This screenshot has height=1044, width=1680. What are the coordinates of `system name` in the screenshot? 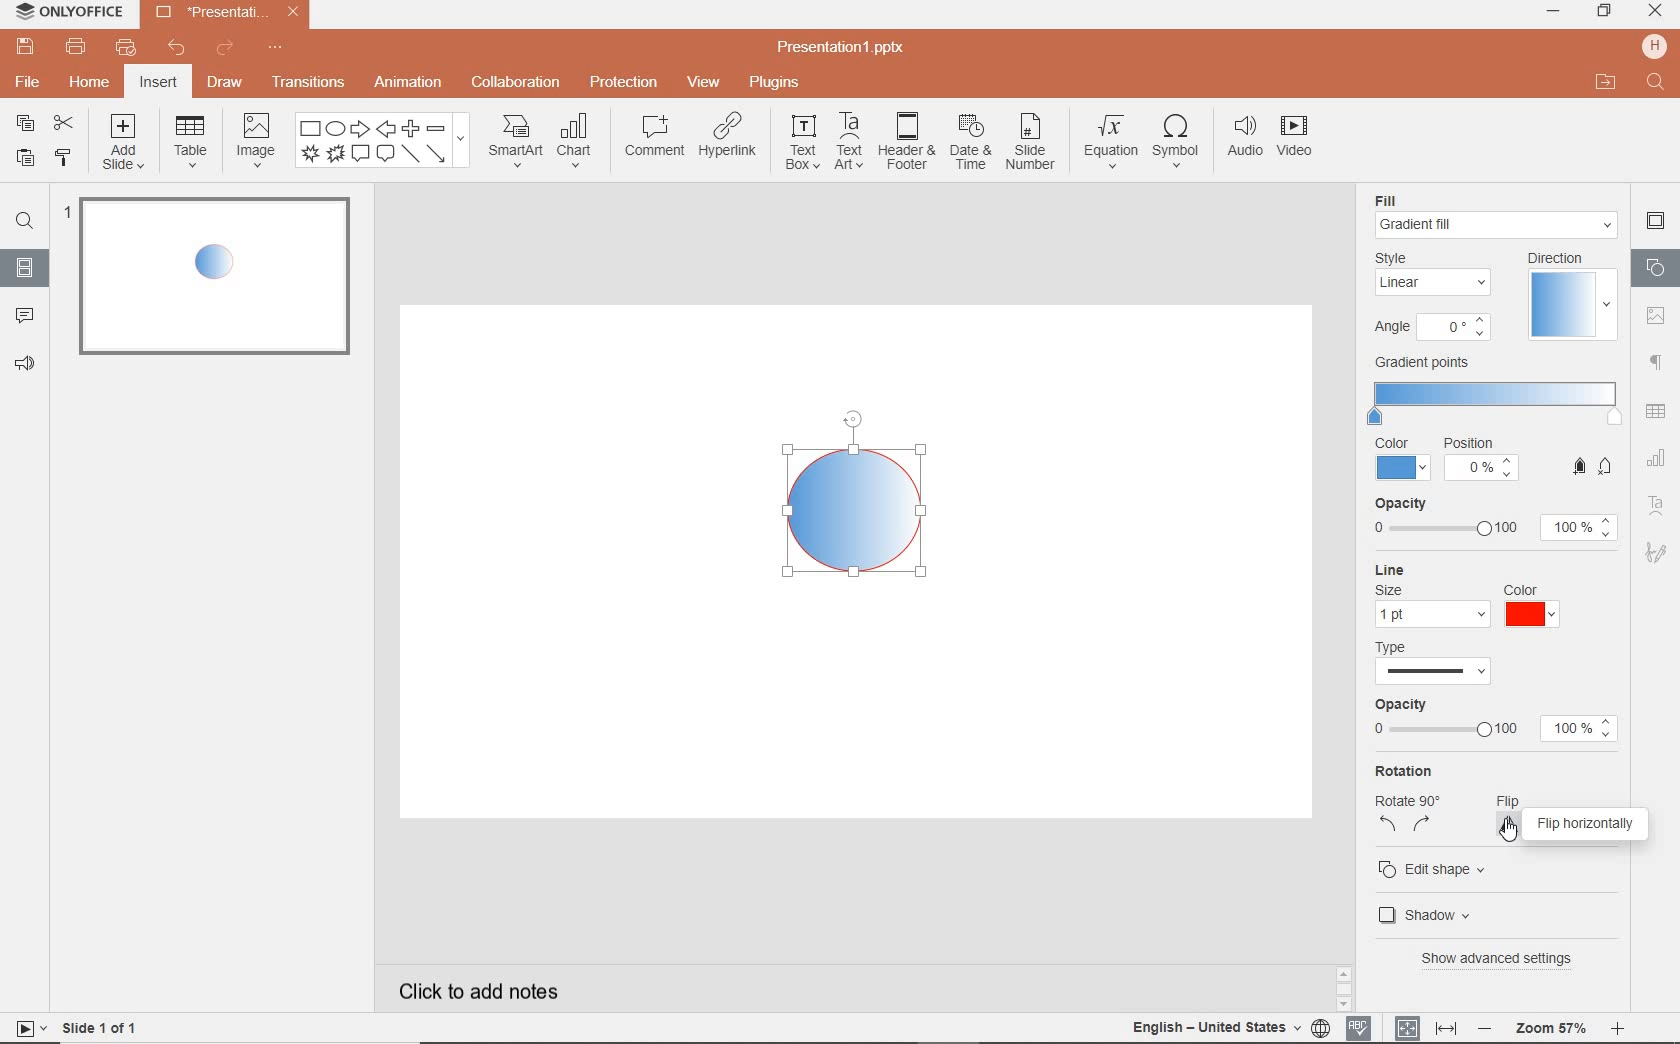 It's located at (66, 13).